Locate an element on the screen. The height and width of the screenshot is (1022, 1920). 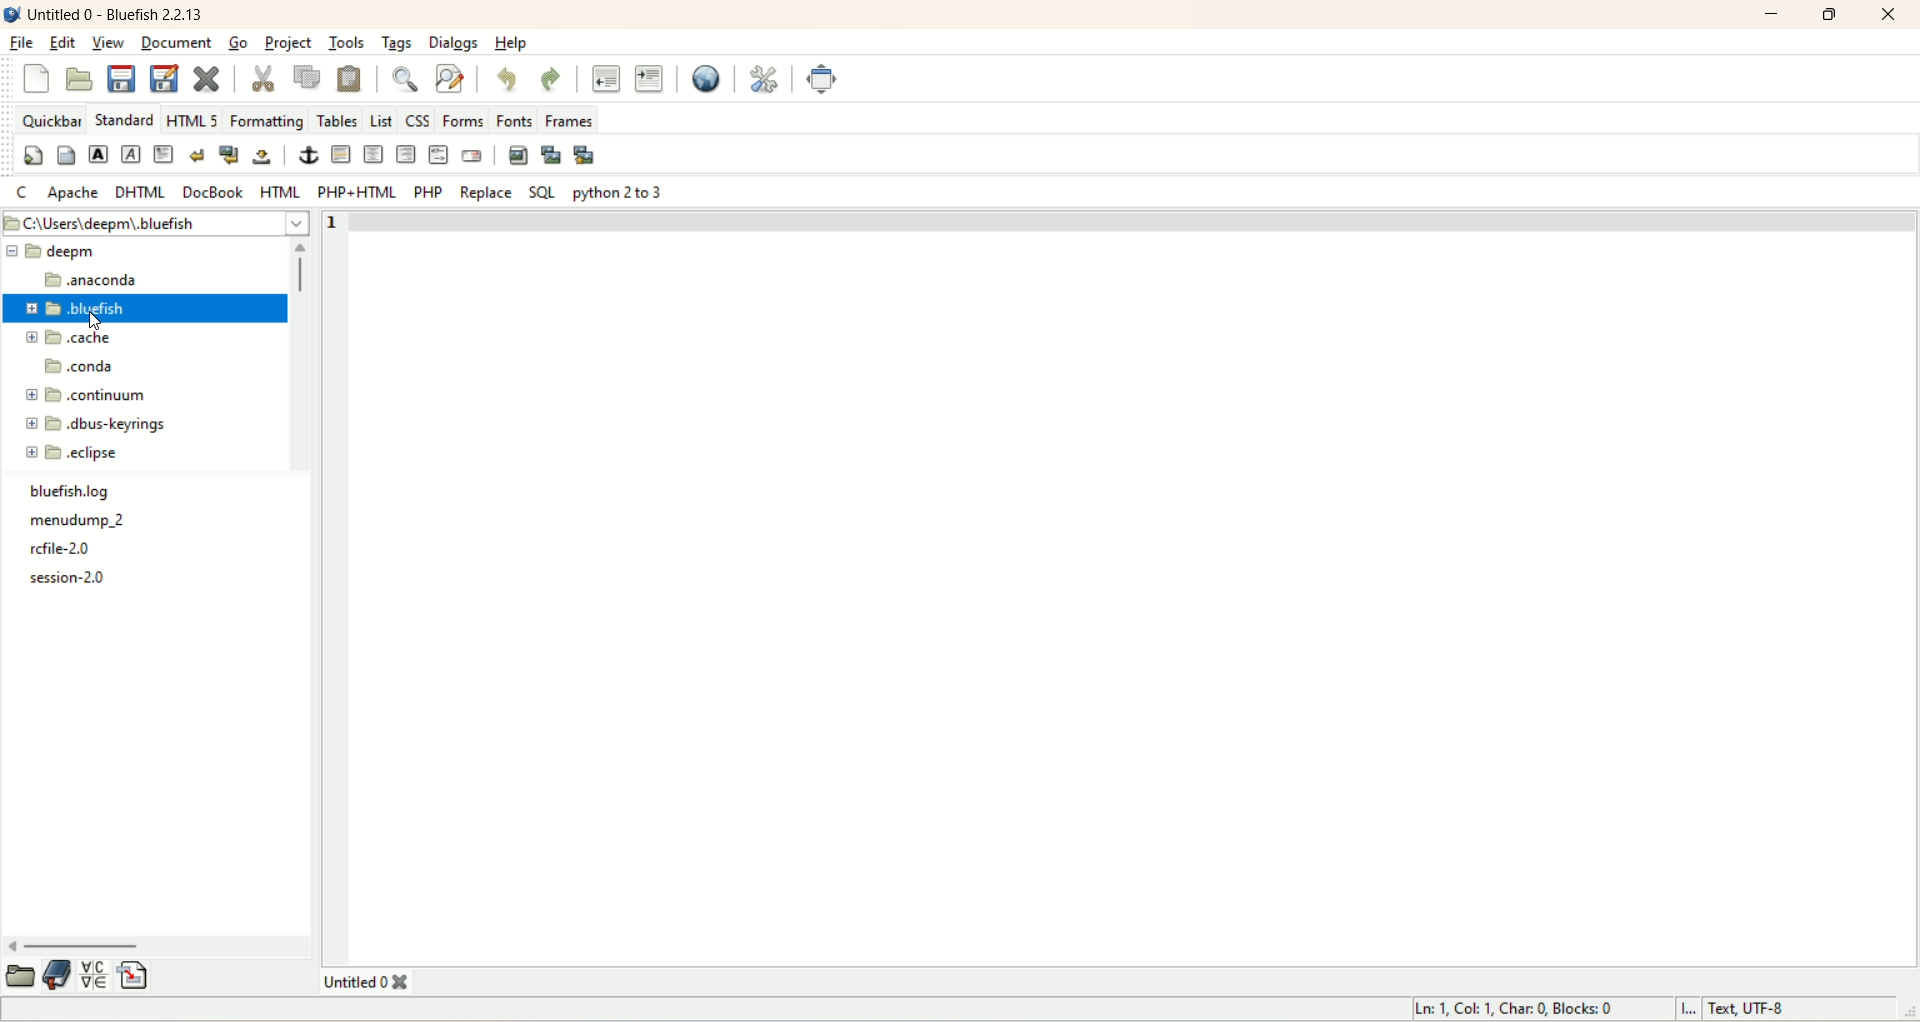
show find bar is located at coordinates (406, 80).